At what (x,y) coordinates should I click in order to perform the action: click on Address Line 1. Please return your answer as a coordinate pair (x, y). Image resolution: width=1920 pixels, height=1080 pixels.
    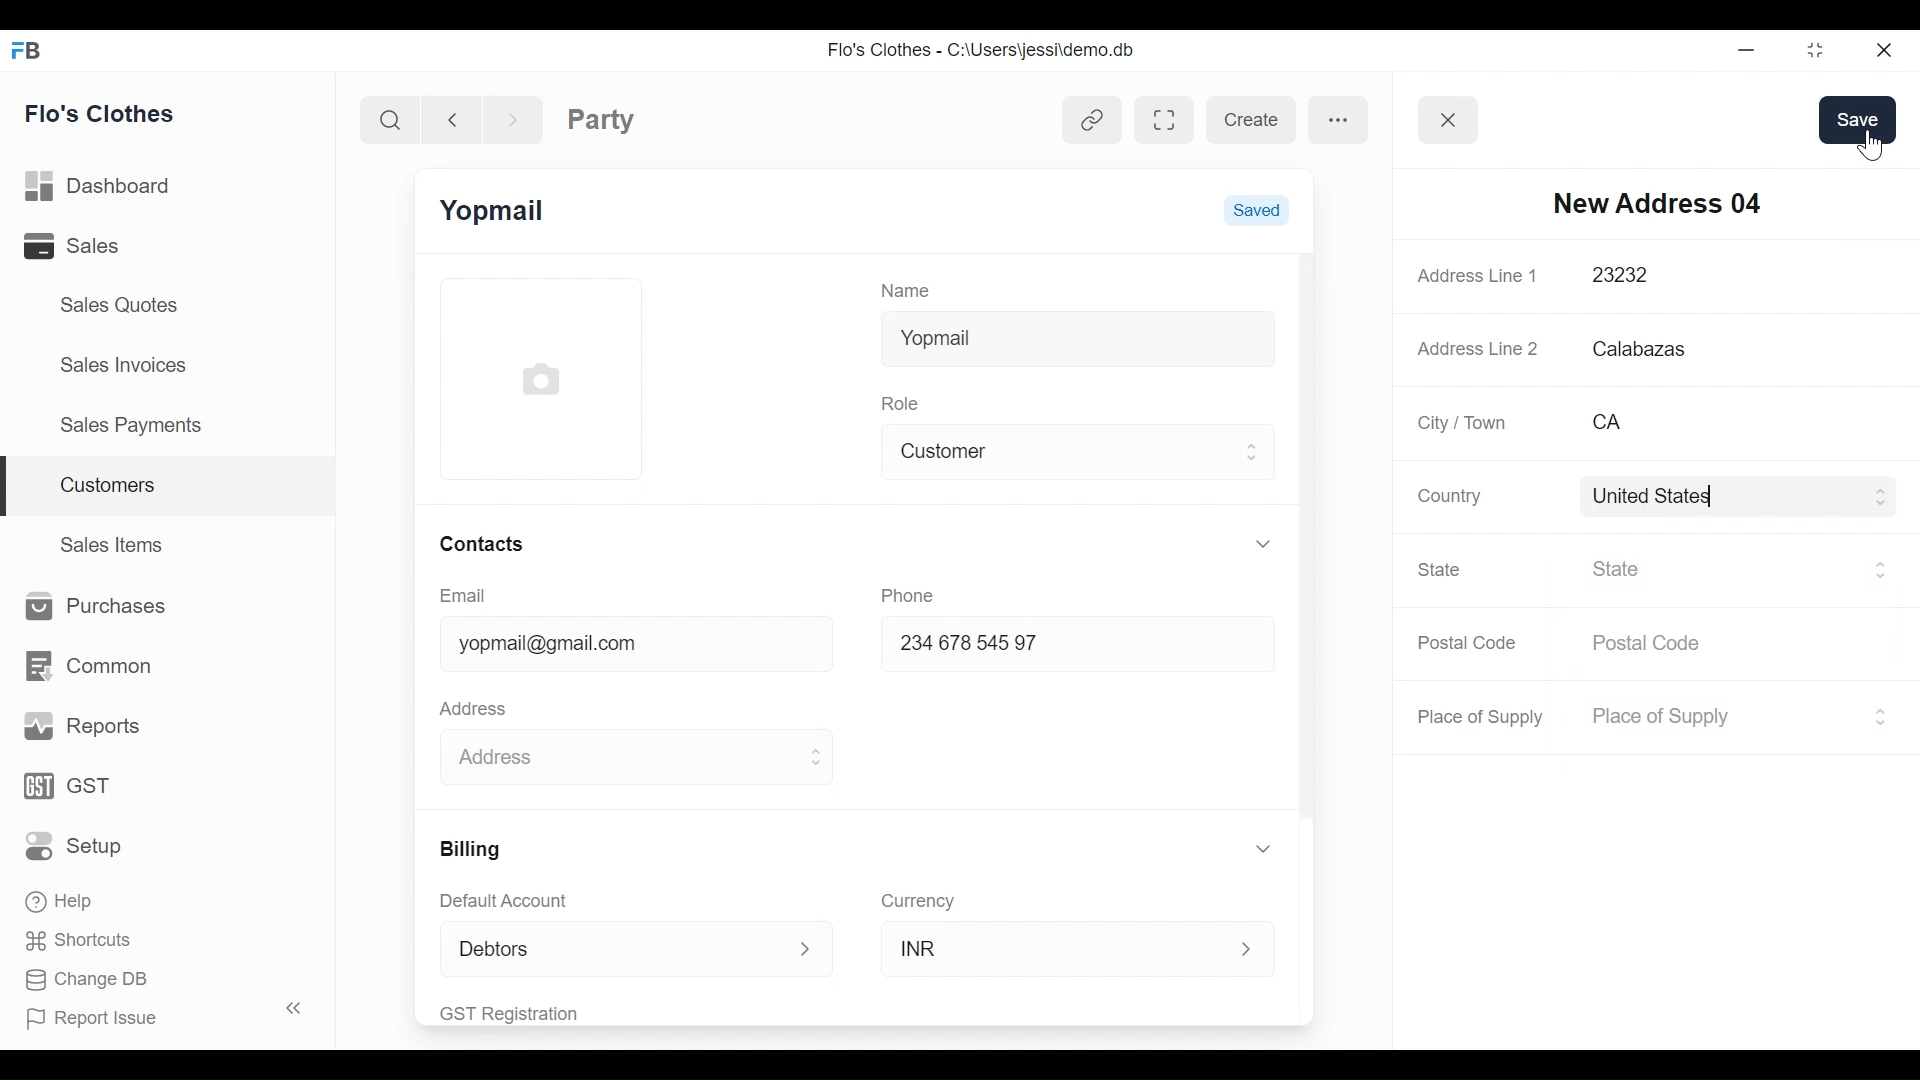
    Looking at the image, I should click on (1480, 275).